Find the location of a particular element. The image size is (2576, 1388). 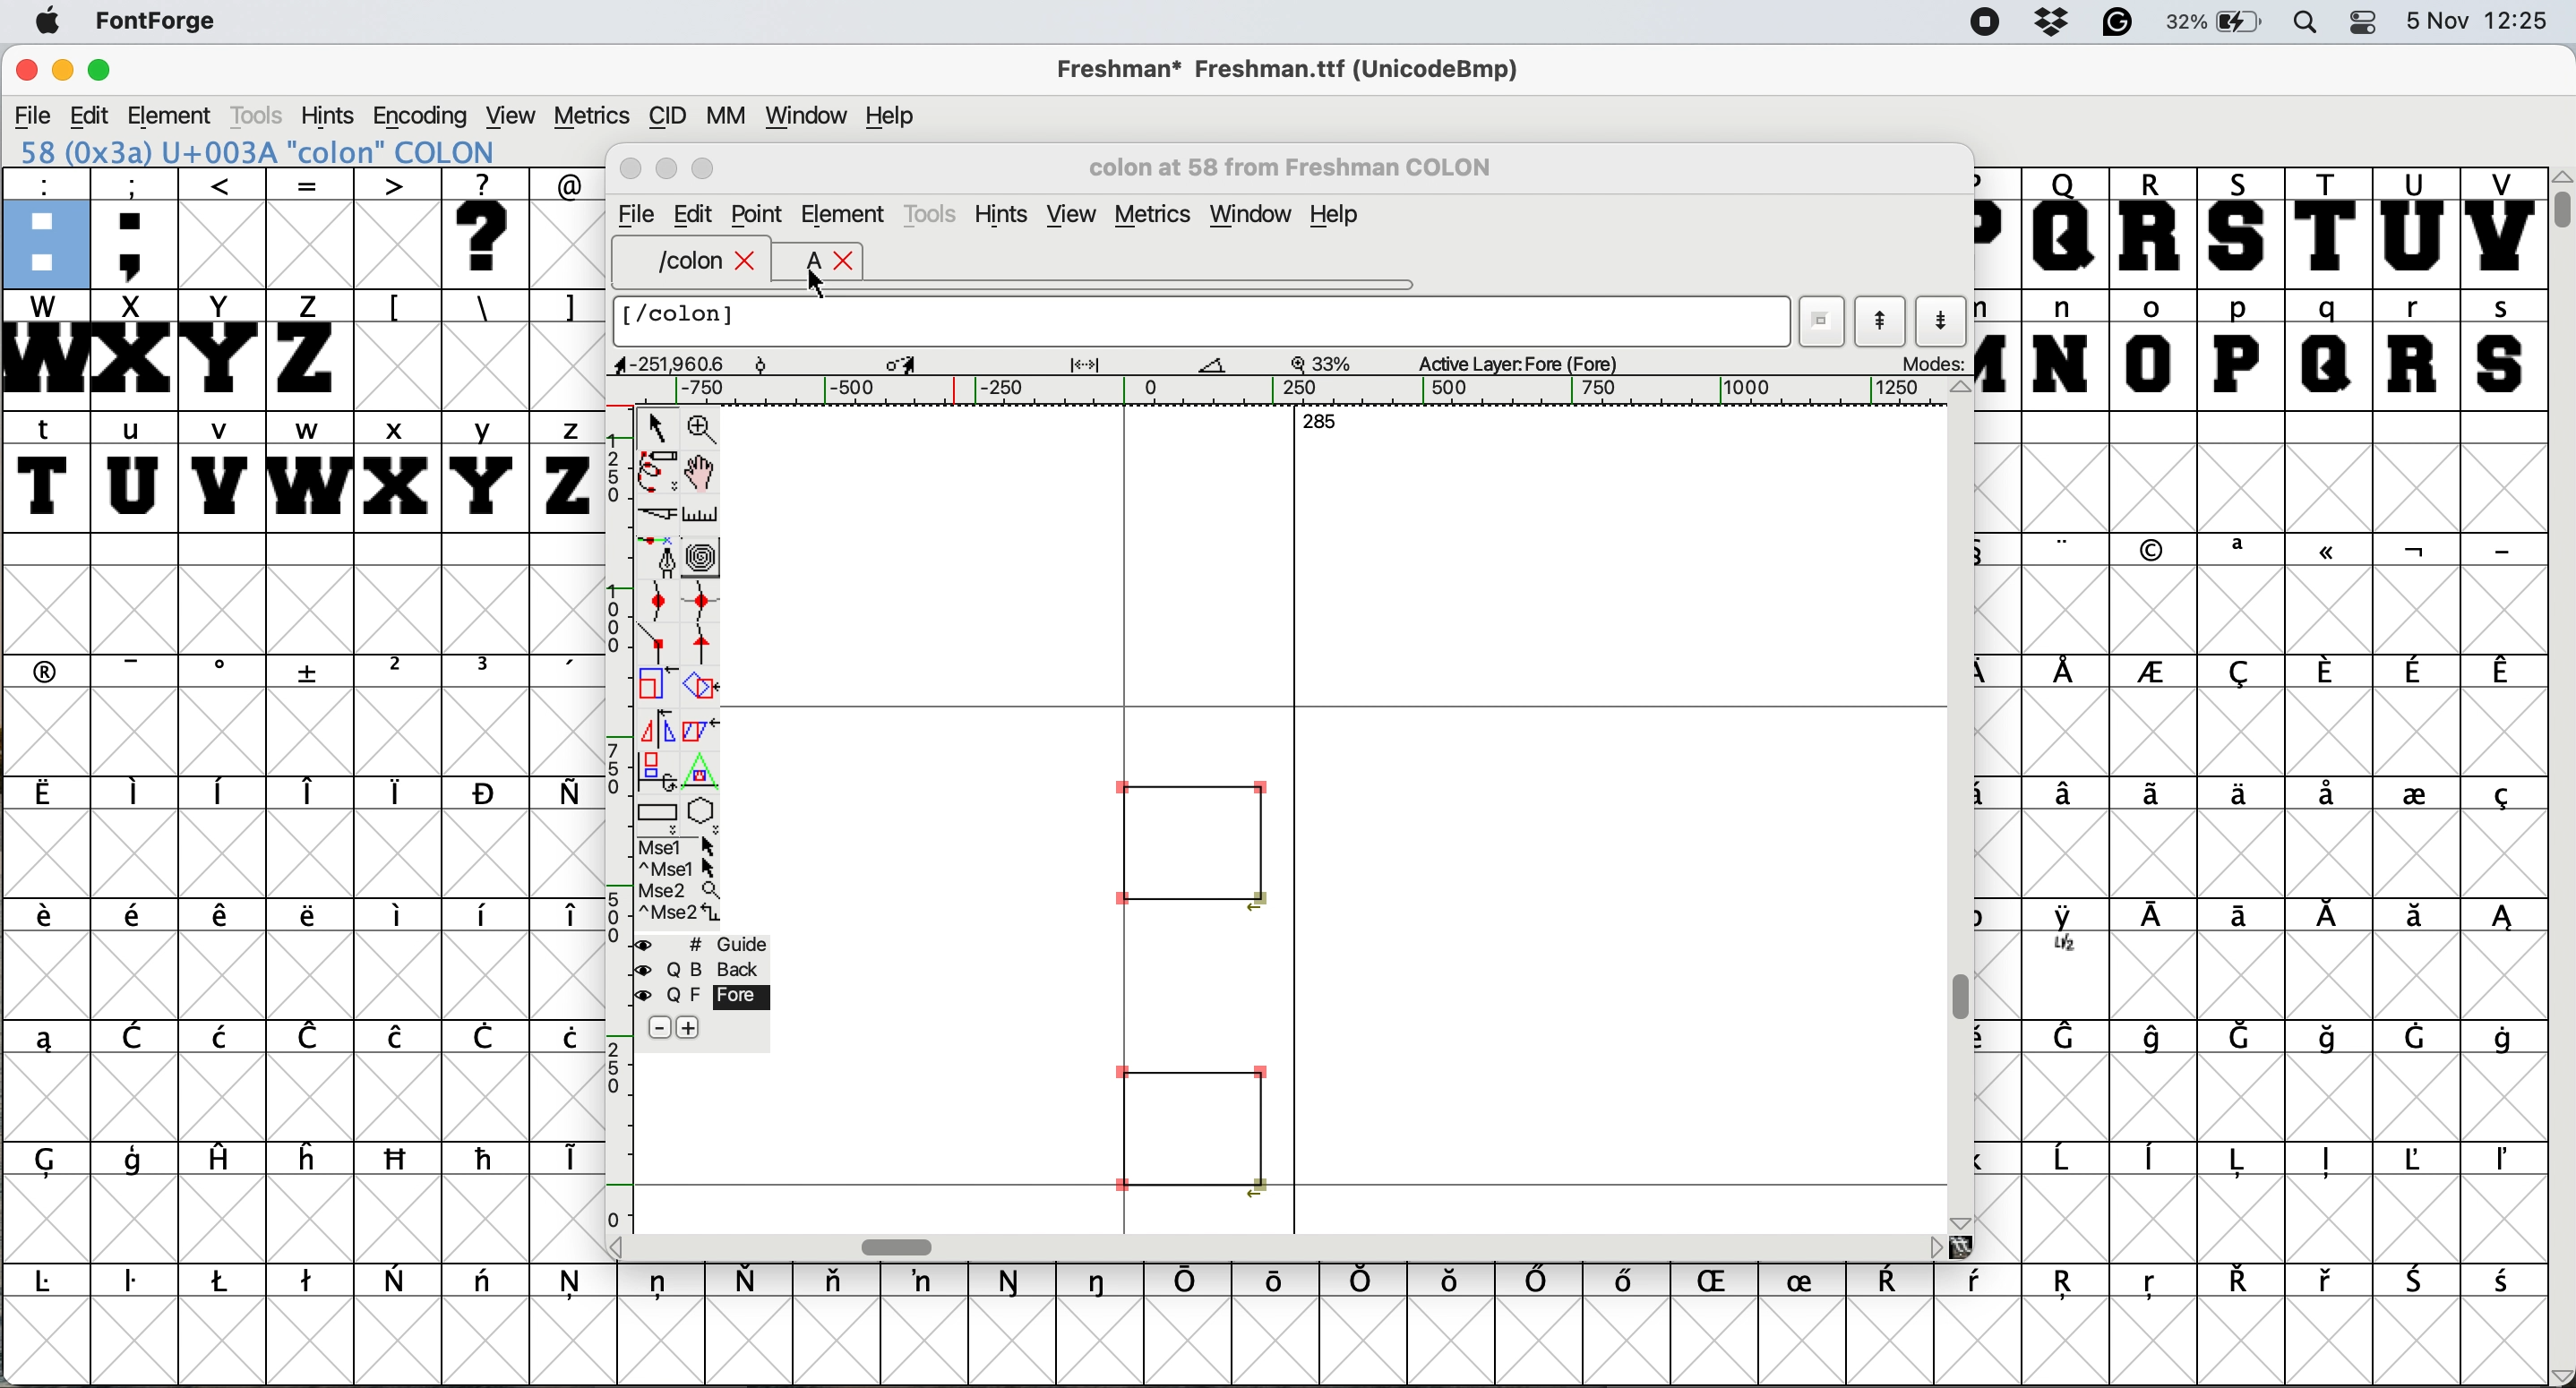

symbol is located at coordinates (400, 792).